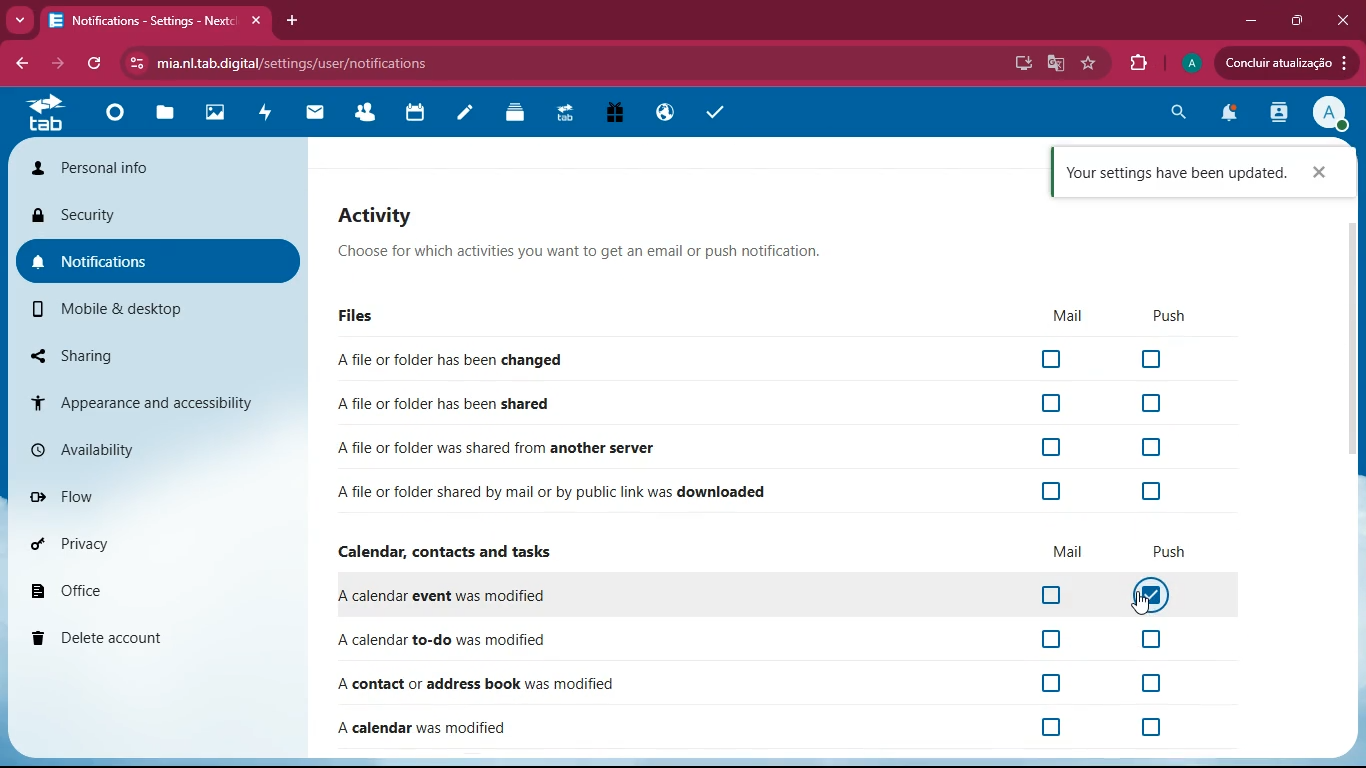 The height and width of the screenshot is (768, 1366). Describe the element at coordinates (1055, 65) in the screenshot. I see `google translate` at that location.